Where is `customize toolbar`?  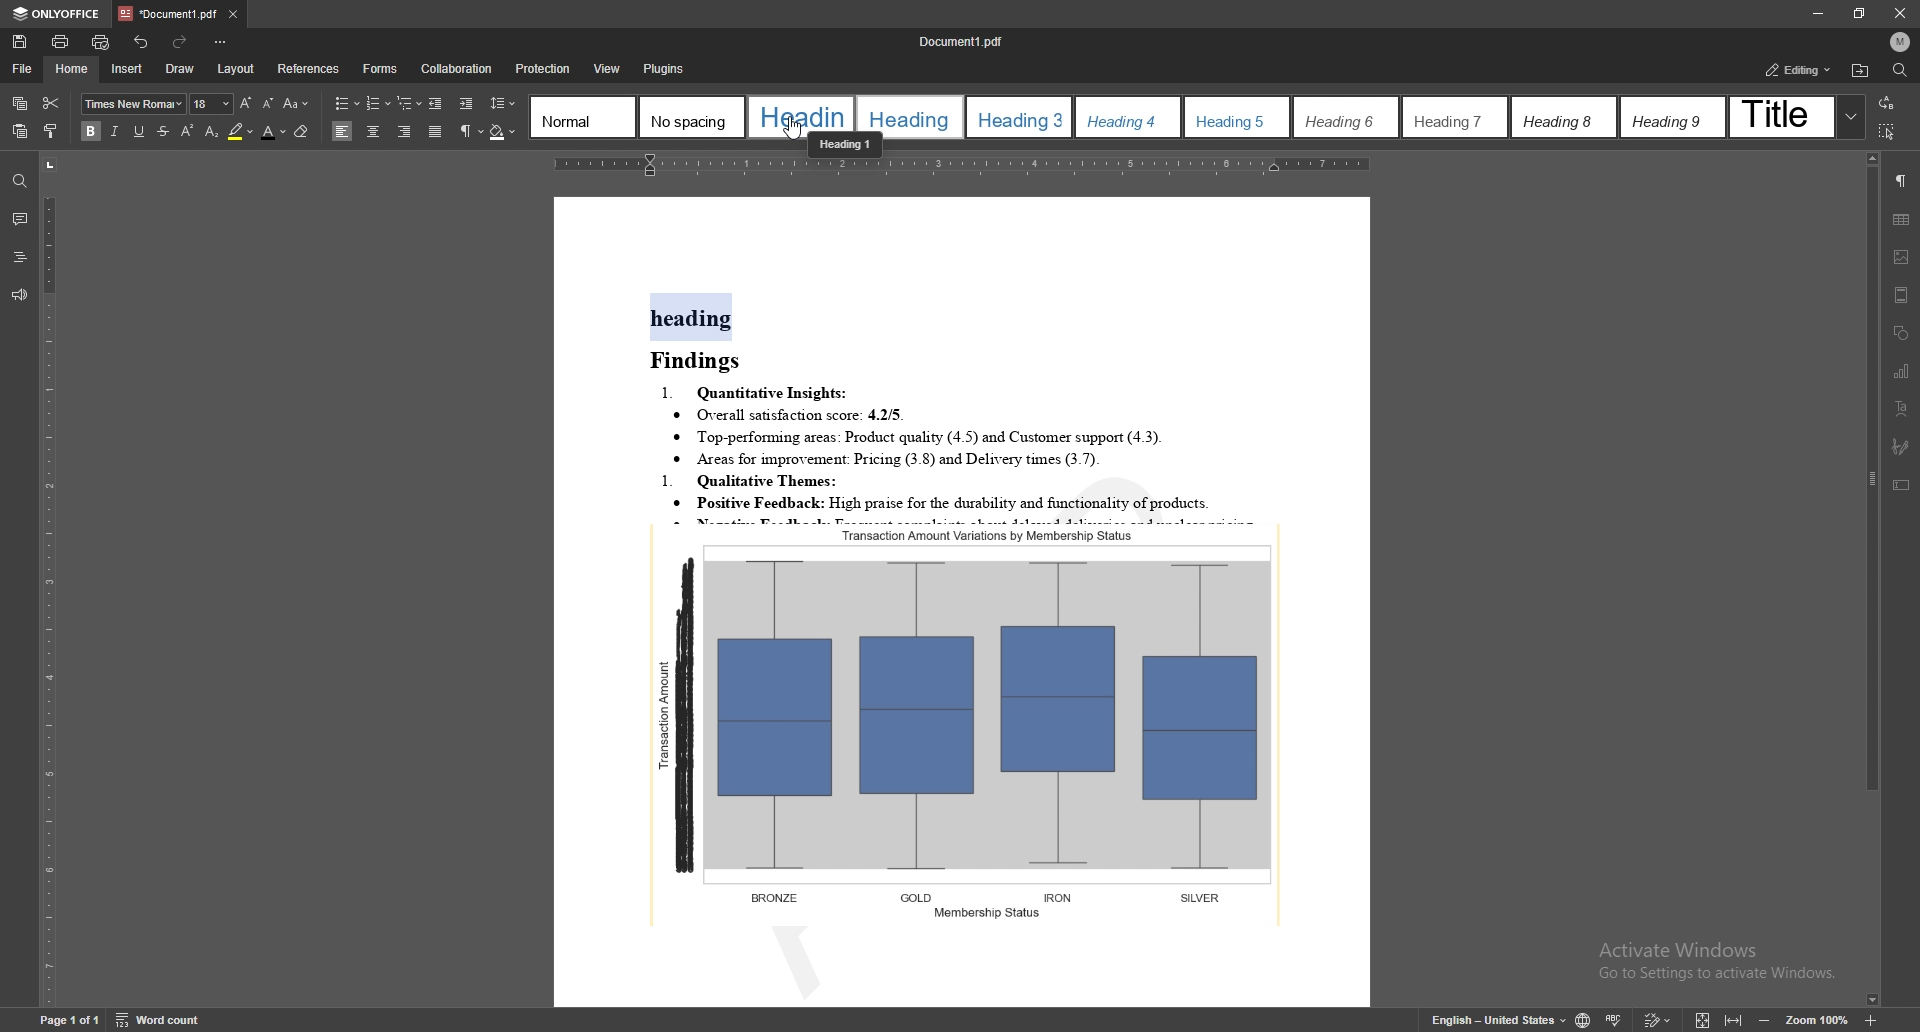
customize toolbar is located at coordinates (222, 43).